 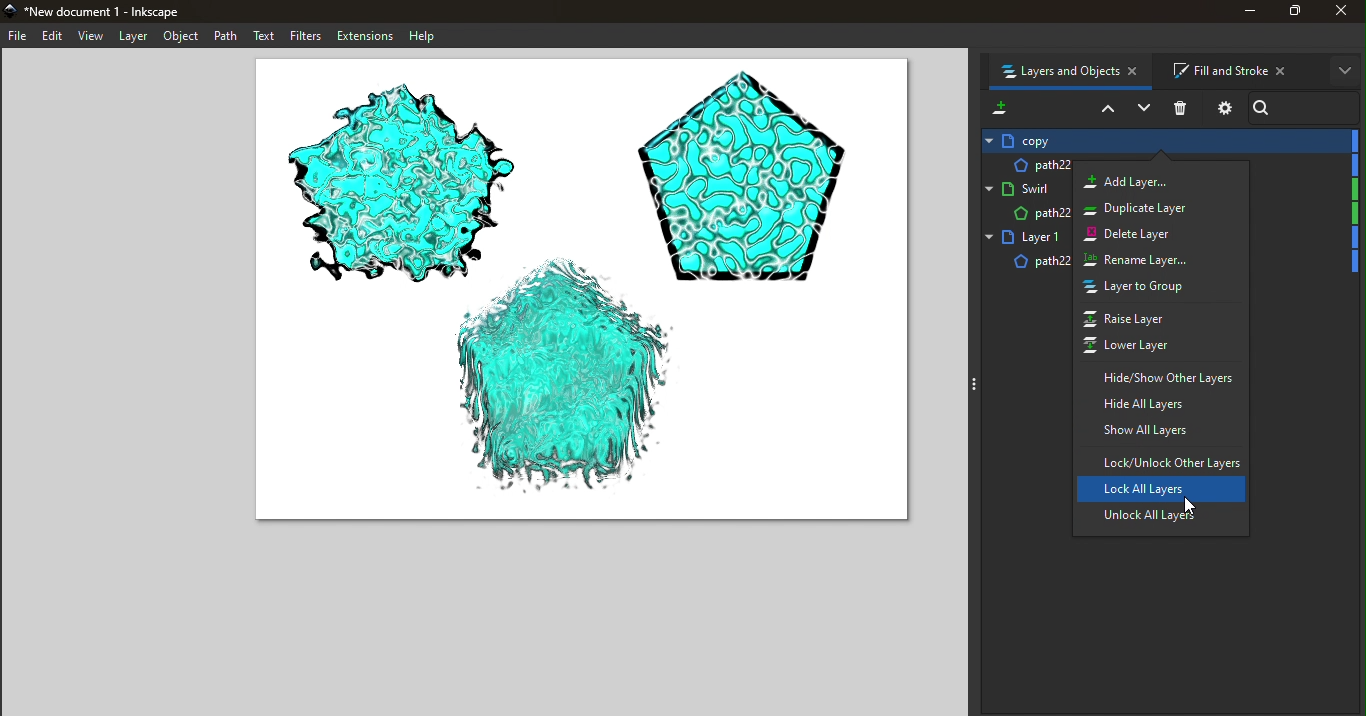 What do you see at coordinates (426, 36) in the screenshot?
I see `Help` at bounding box center [426, 36].